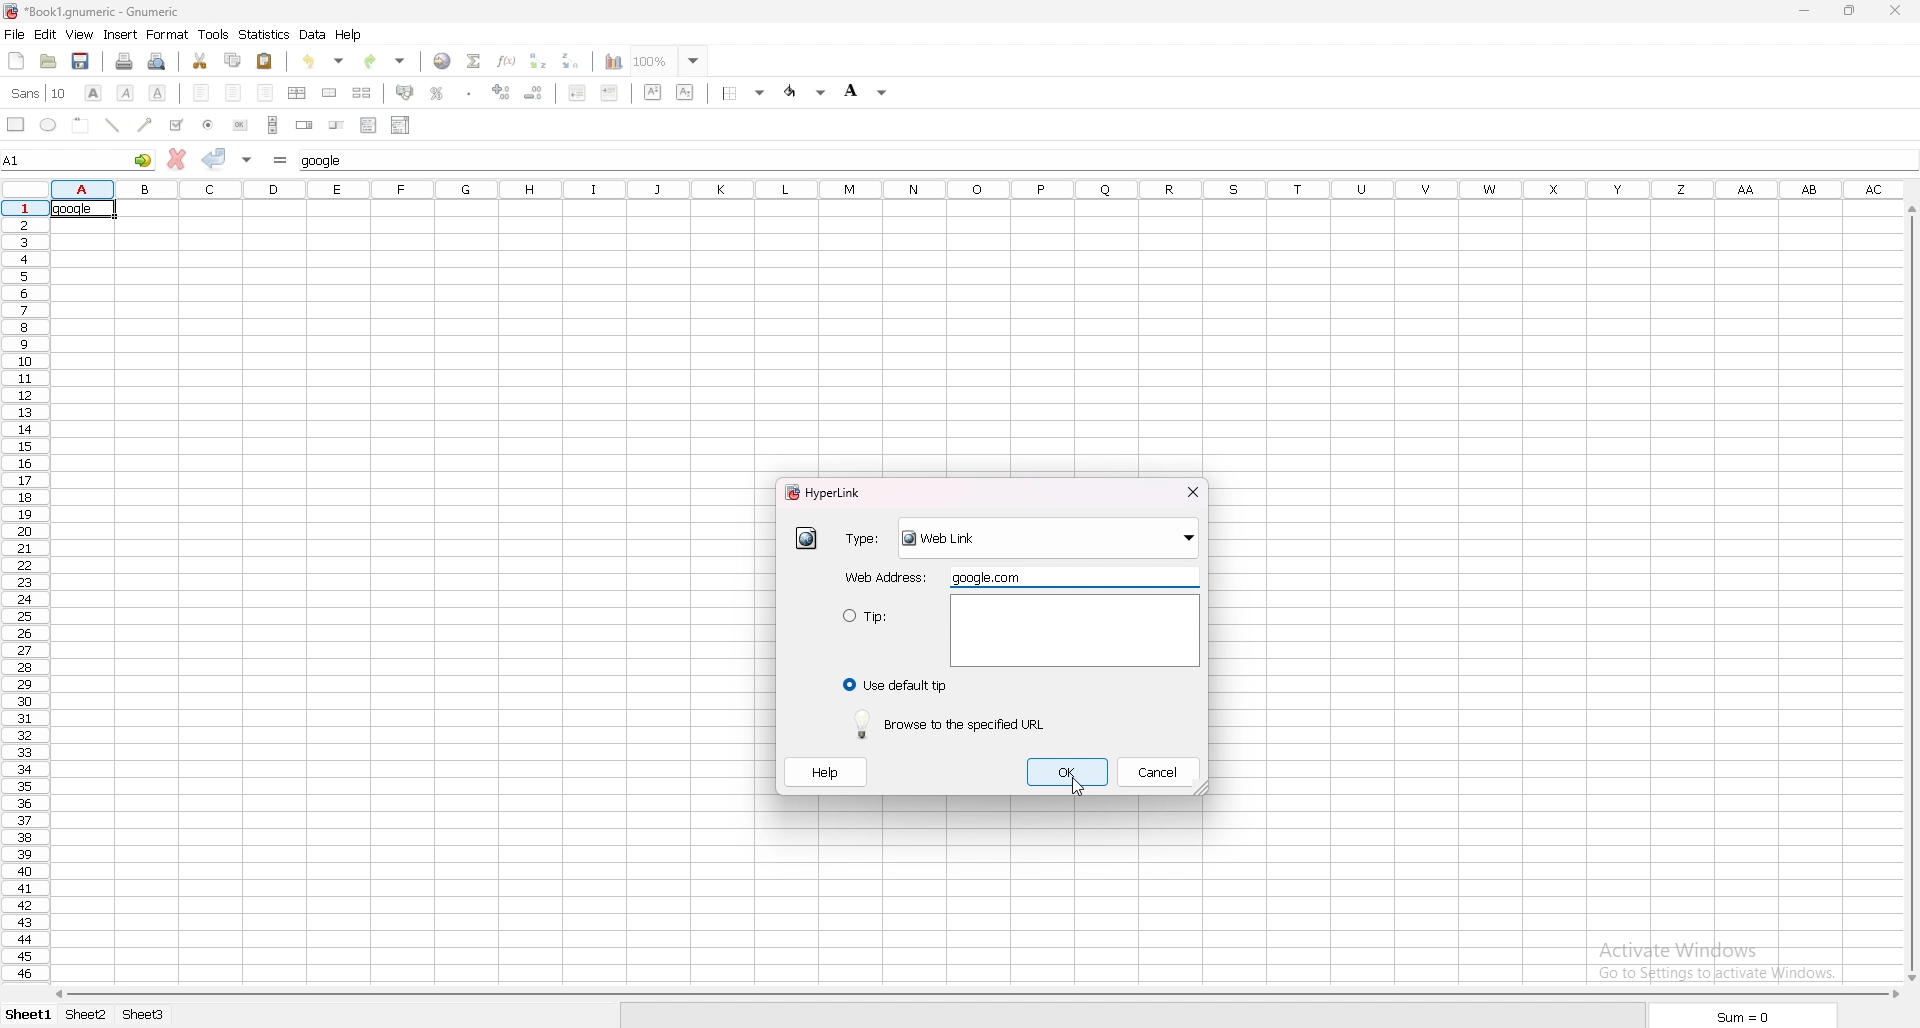  What do you see at coordinates (280, 159) in the screenshot?
I see `formula` at bounding box center [280, 159].